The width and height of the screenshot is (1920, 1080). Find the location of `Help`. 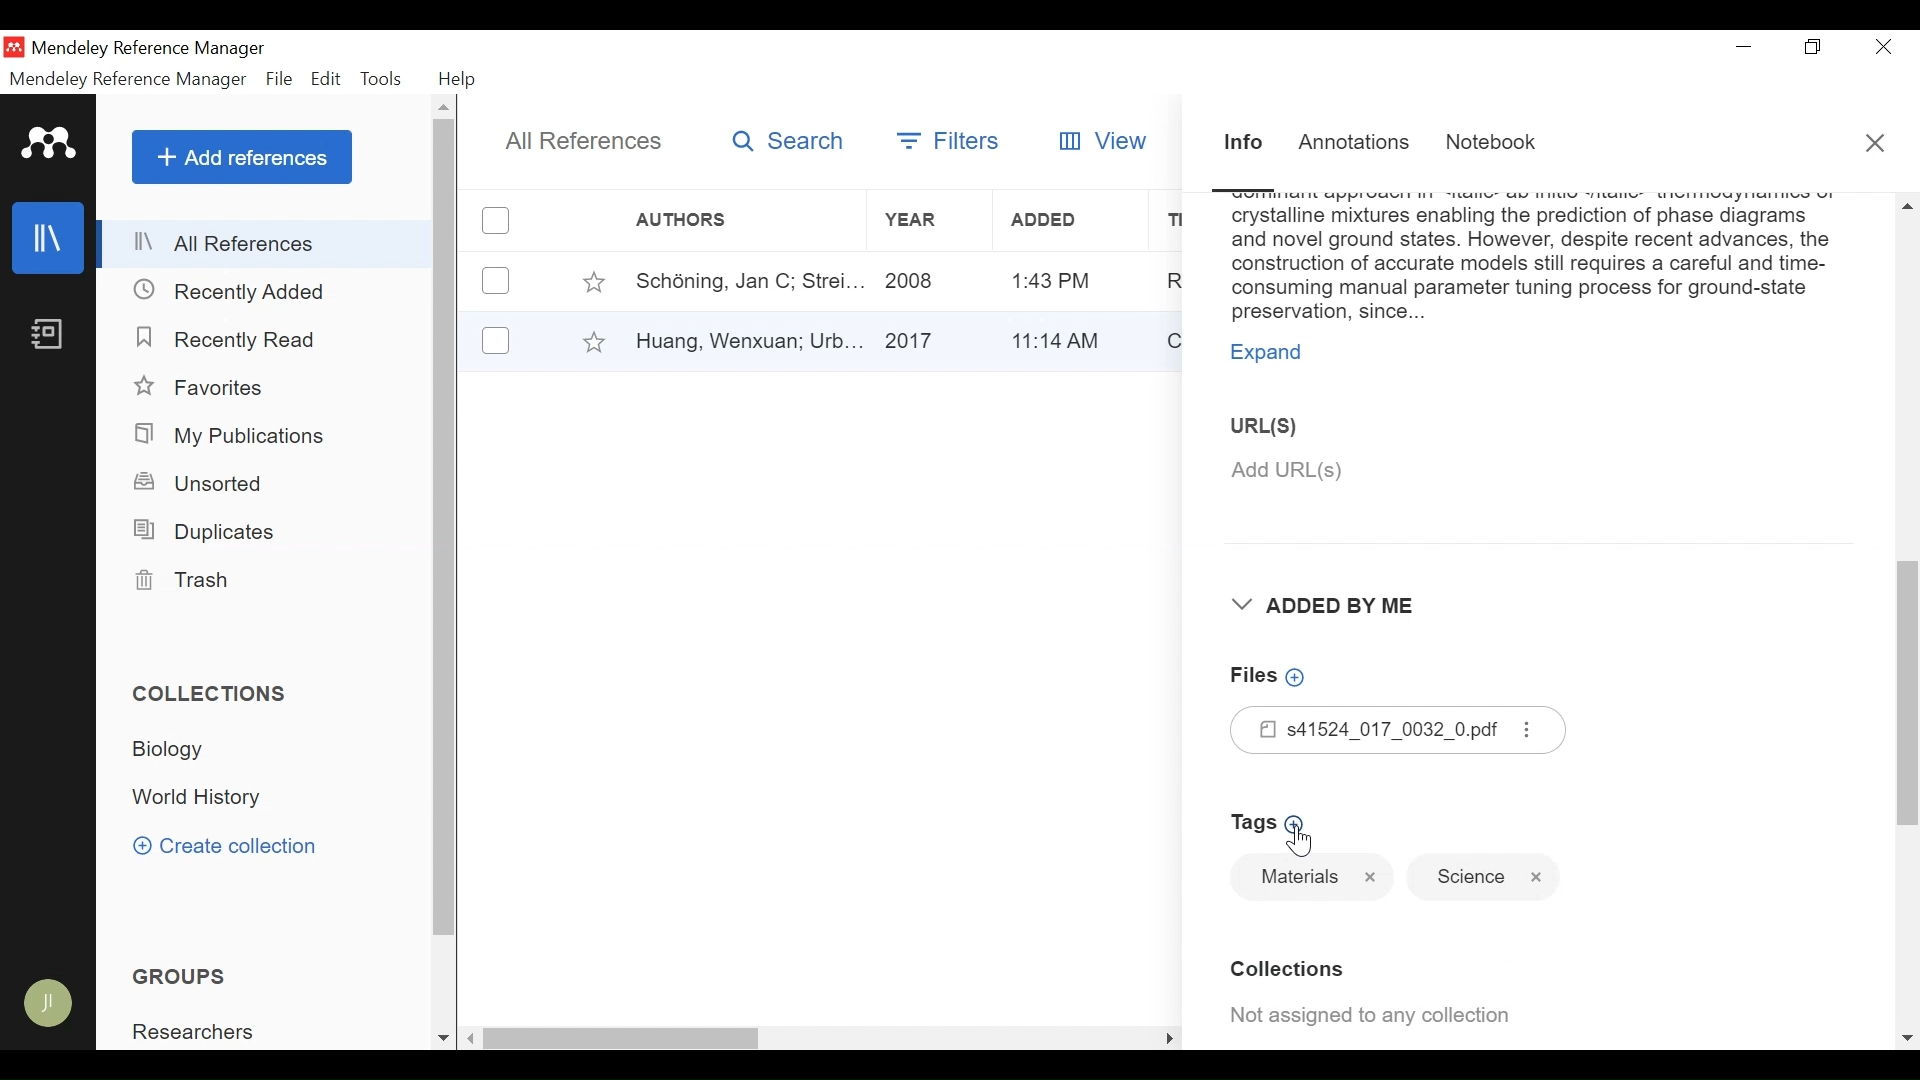

Help is located at coordinates (459, 81).